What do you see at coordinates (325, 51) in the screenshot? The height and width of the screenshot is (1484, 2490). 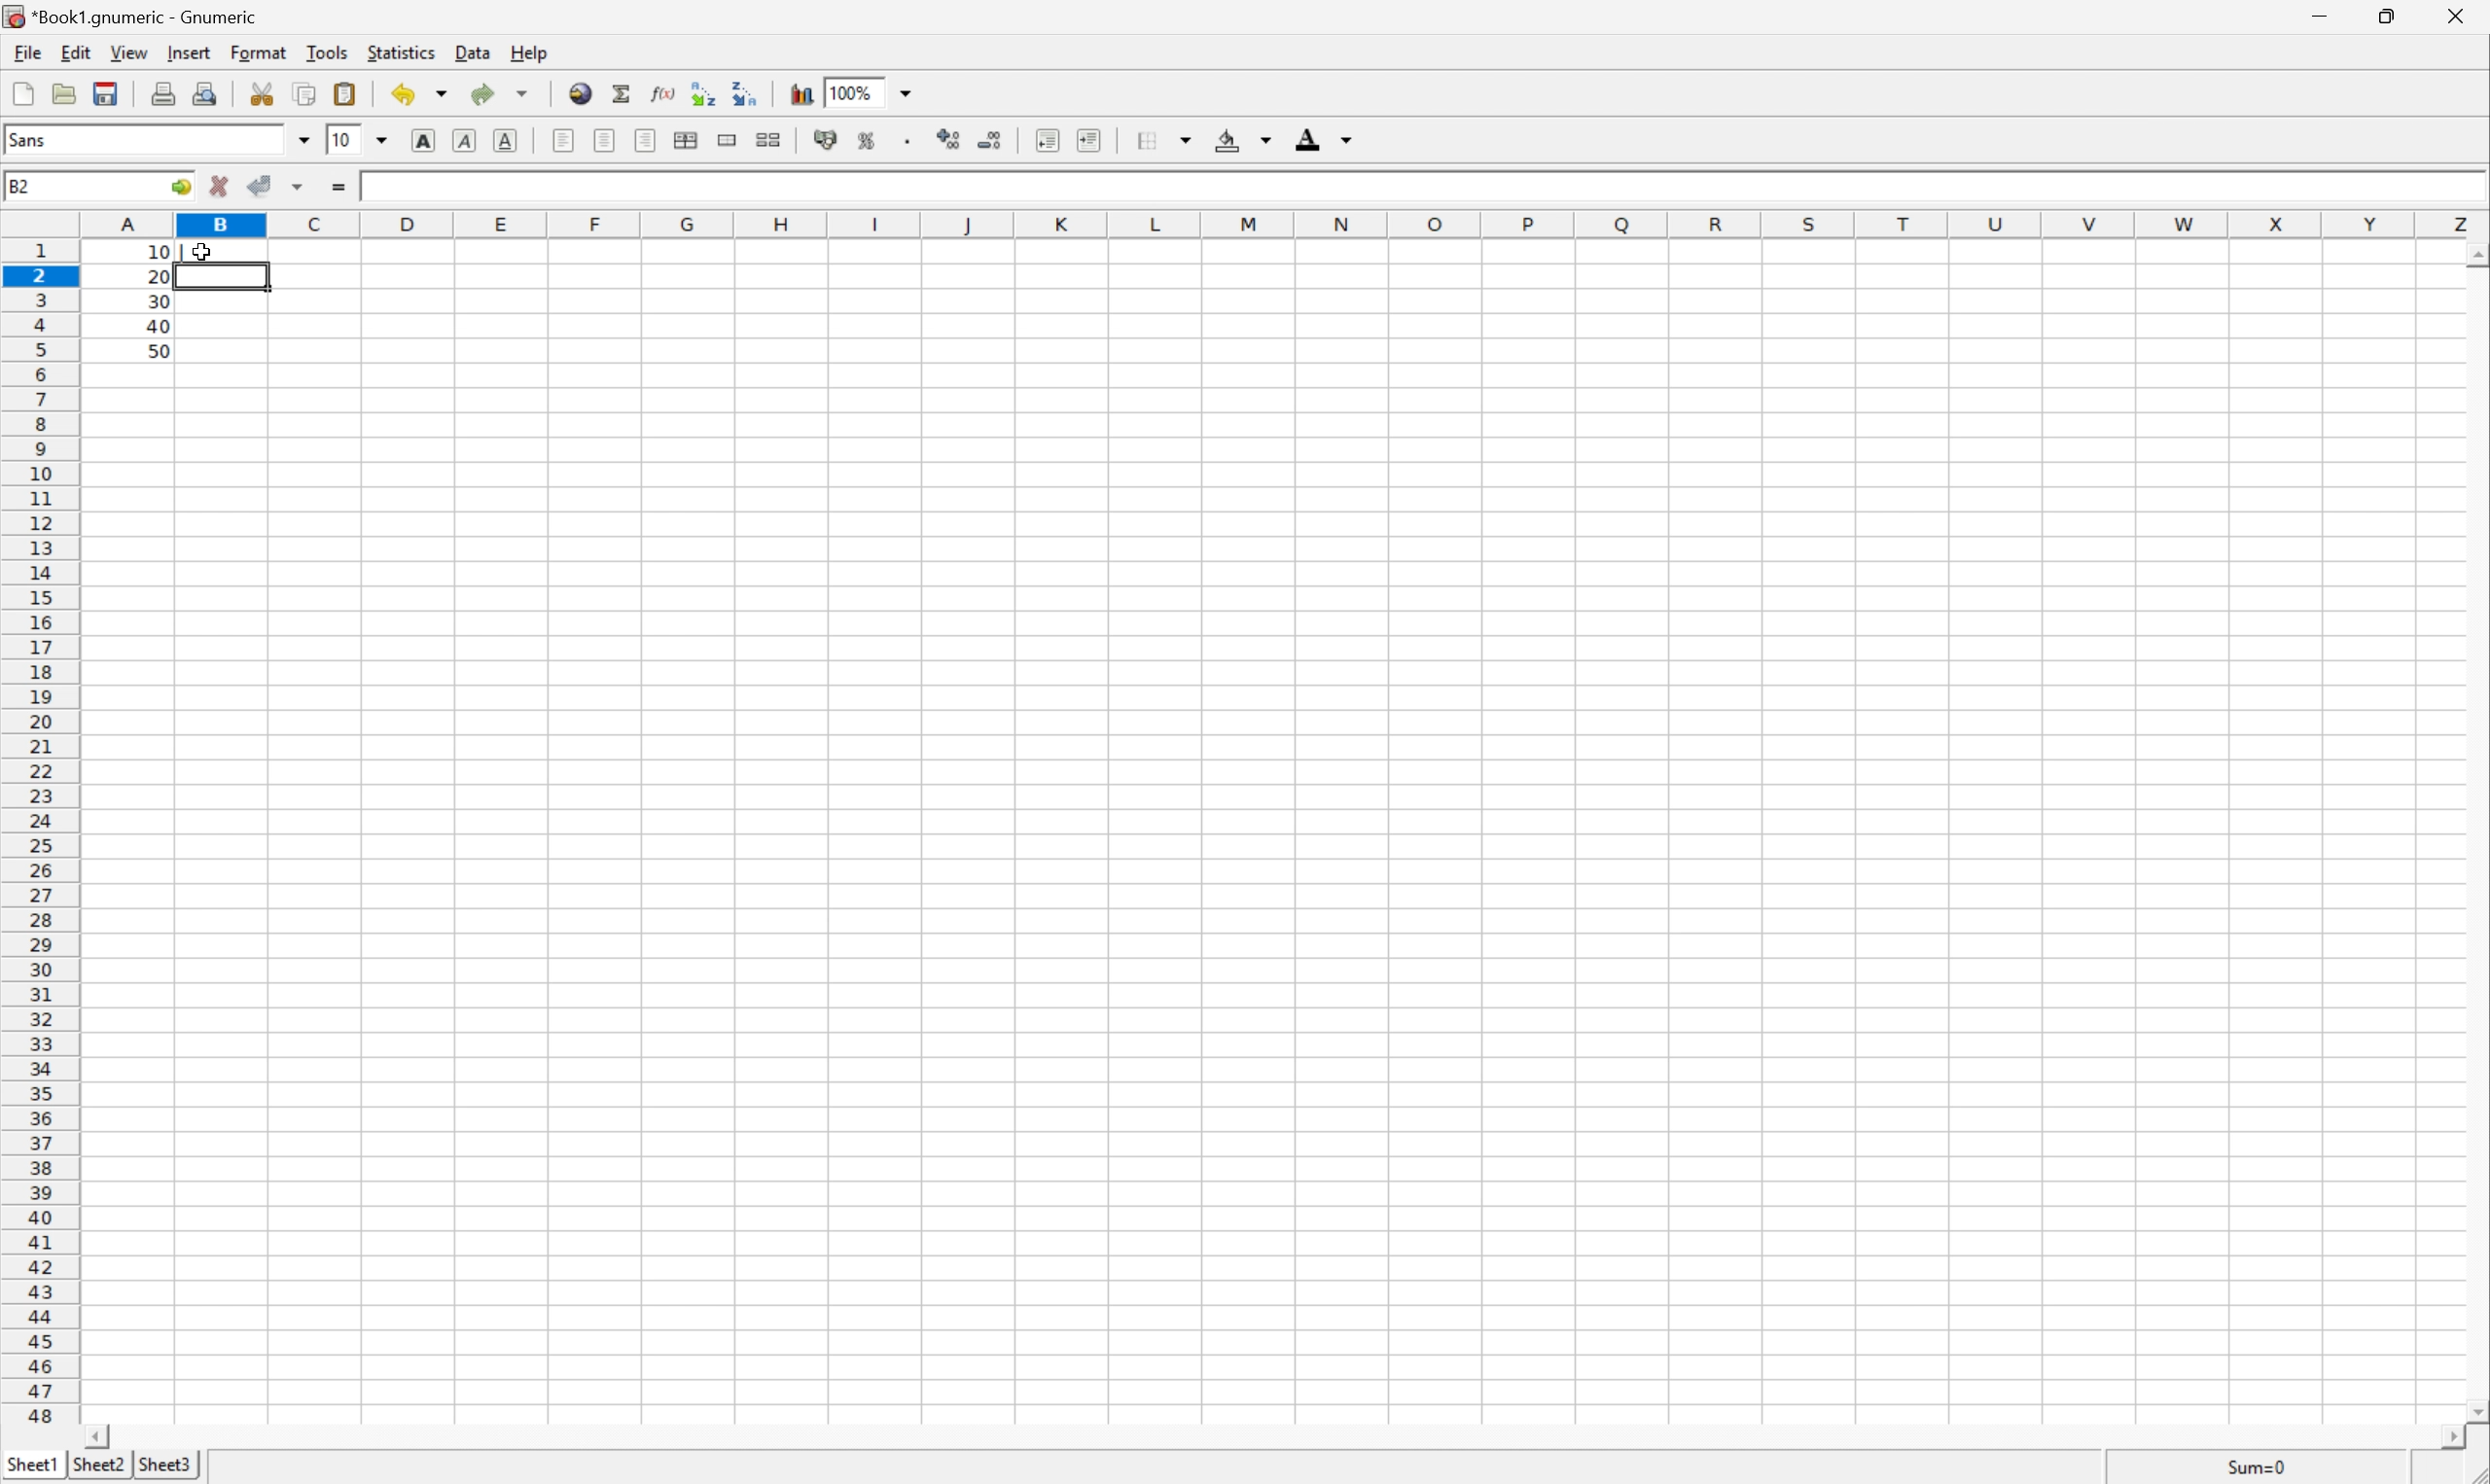 I see `Tools` at bounding box center [325, 51].